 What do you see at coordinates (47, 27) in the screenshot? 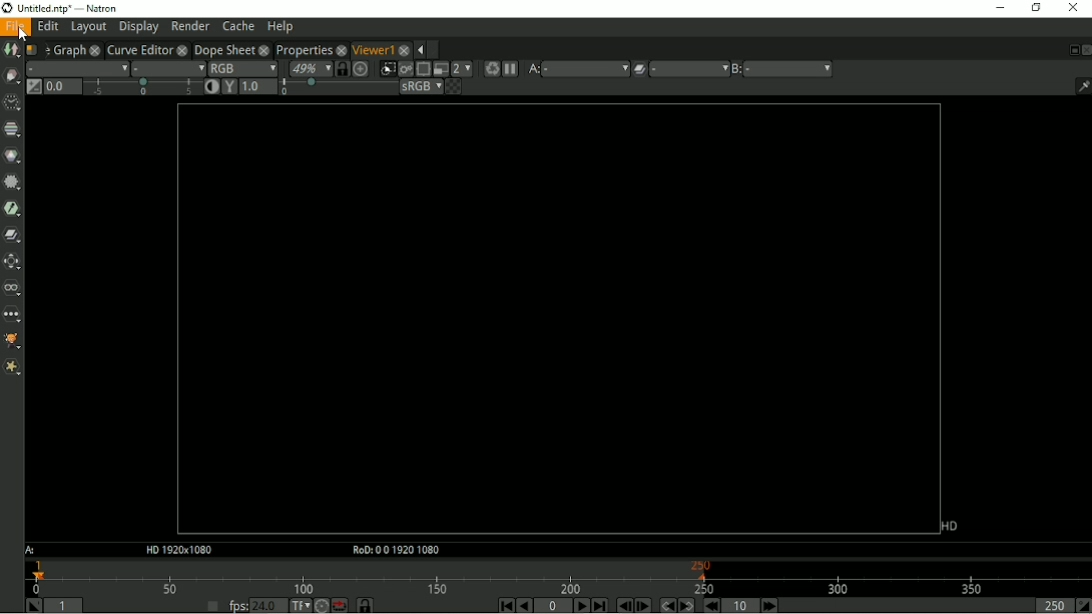
I see `Edit` at bounding box center [47, 27].